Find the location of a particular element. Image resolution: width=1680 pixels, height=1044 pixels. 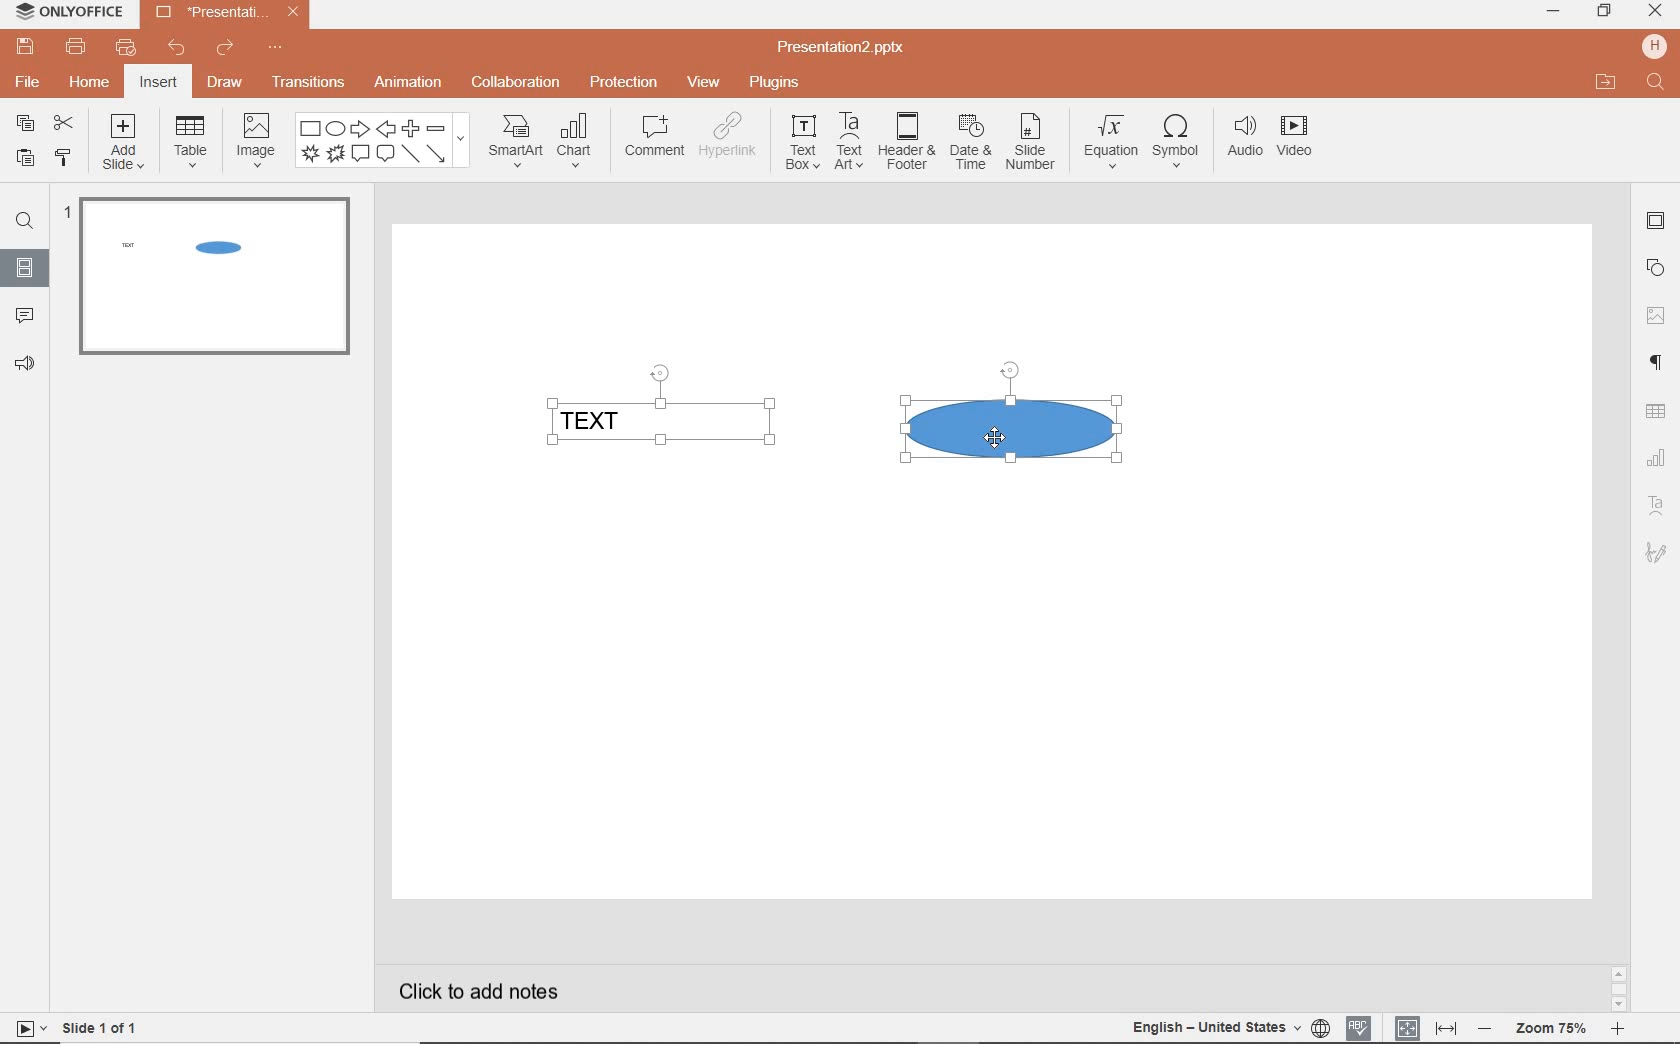

FEEDBACK & SUPPORT is located at coordinates (24, 363).